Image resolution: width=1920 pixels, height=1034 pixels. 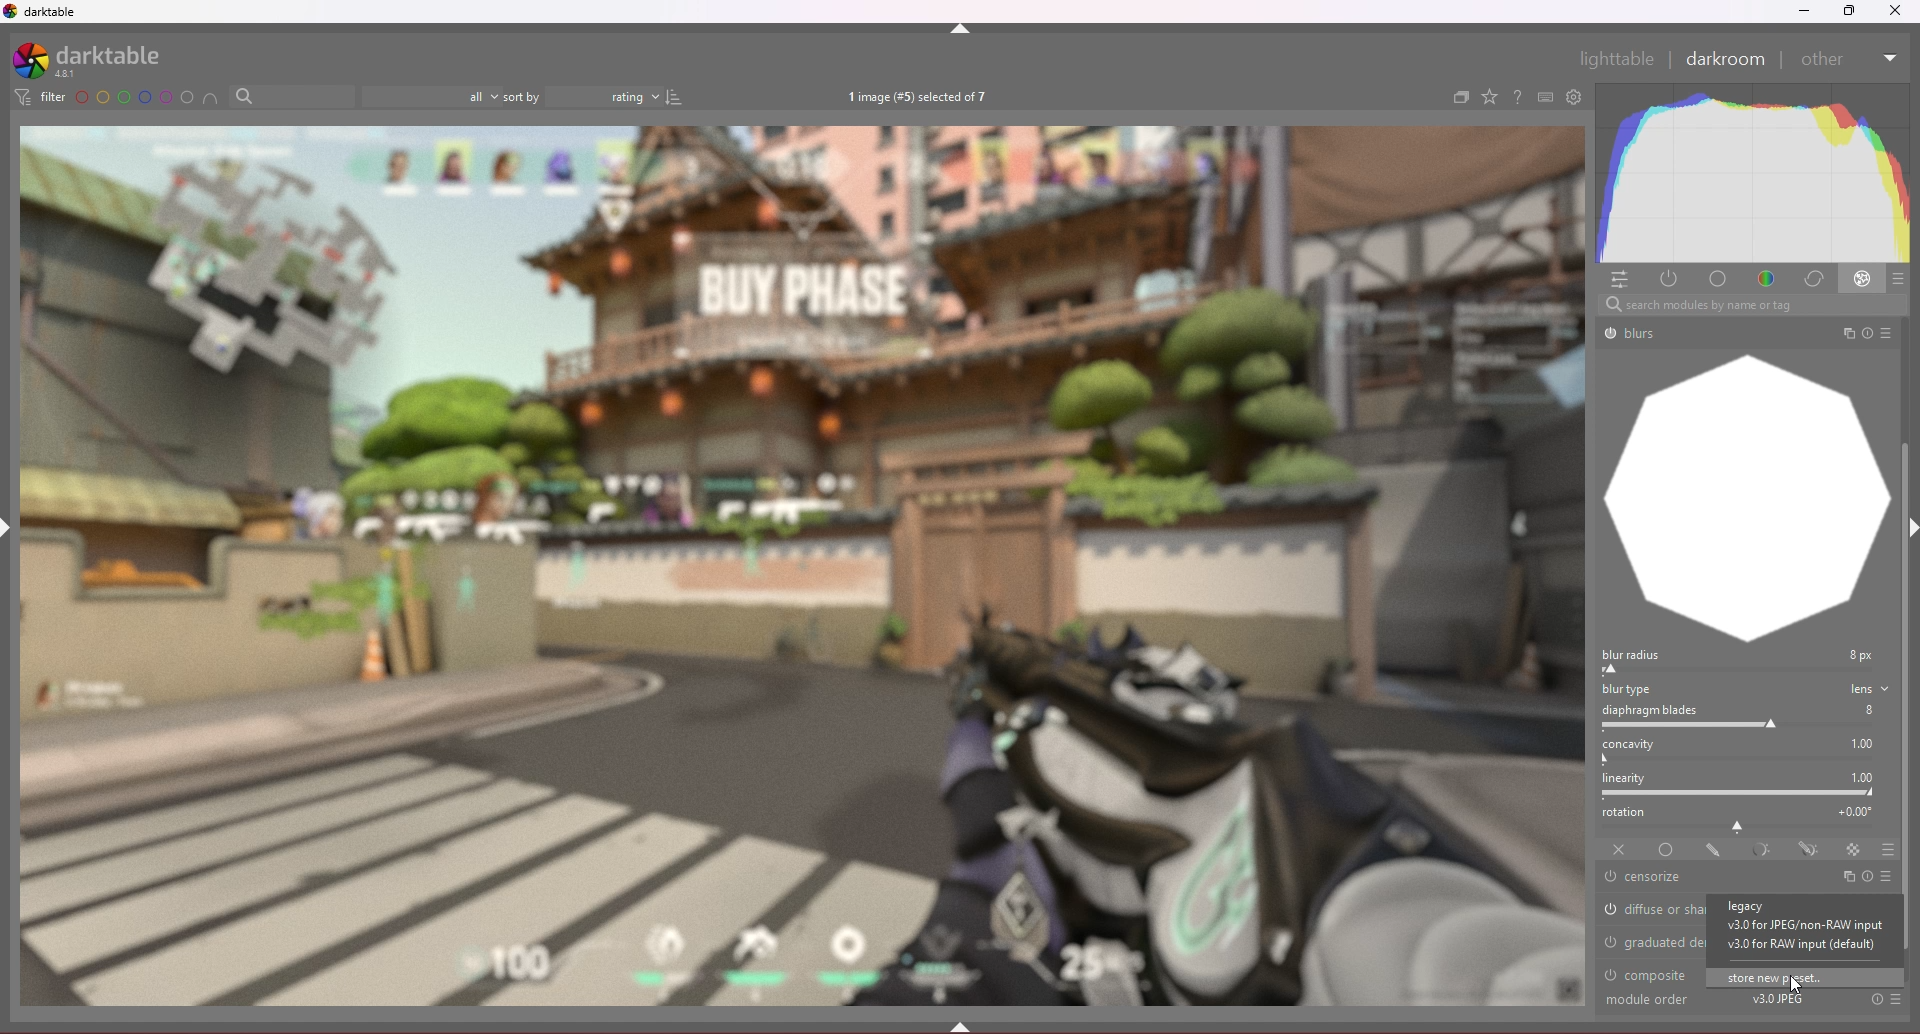 I want to click on filter, so click(x=41, y=96).